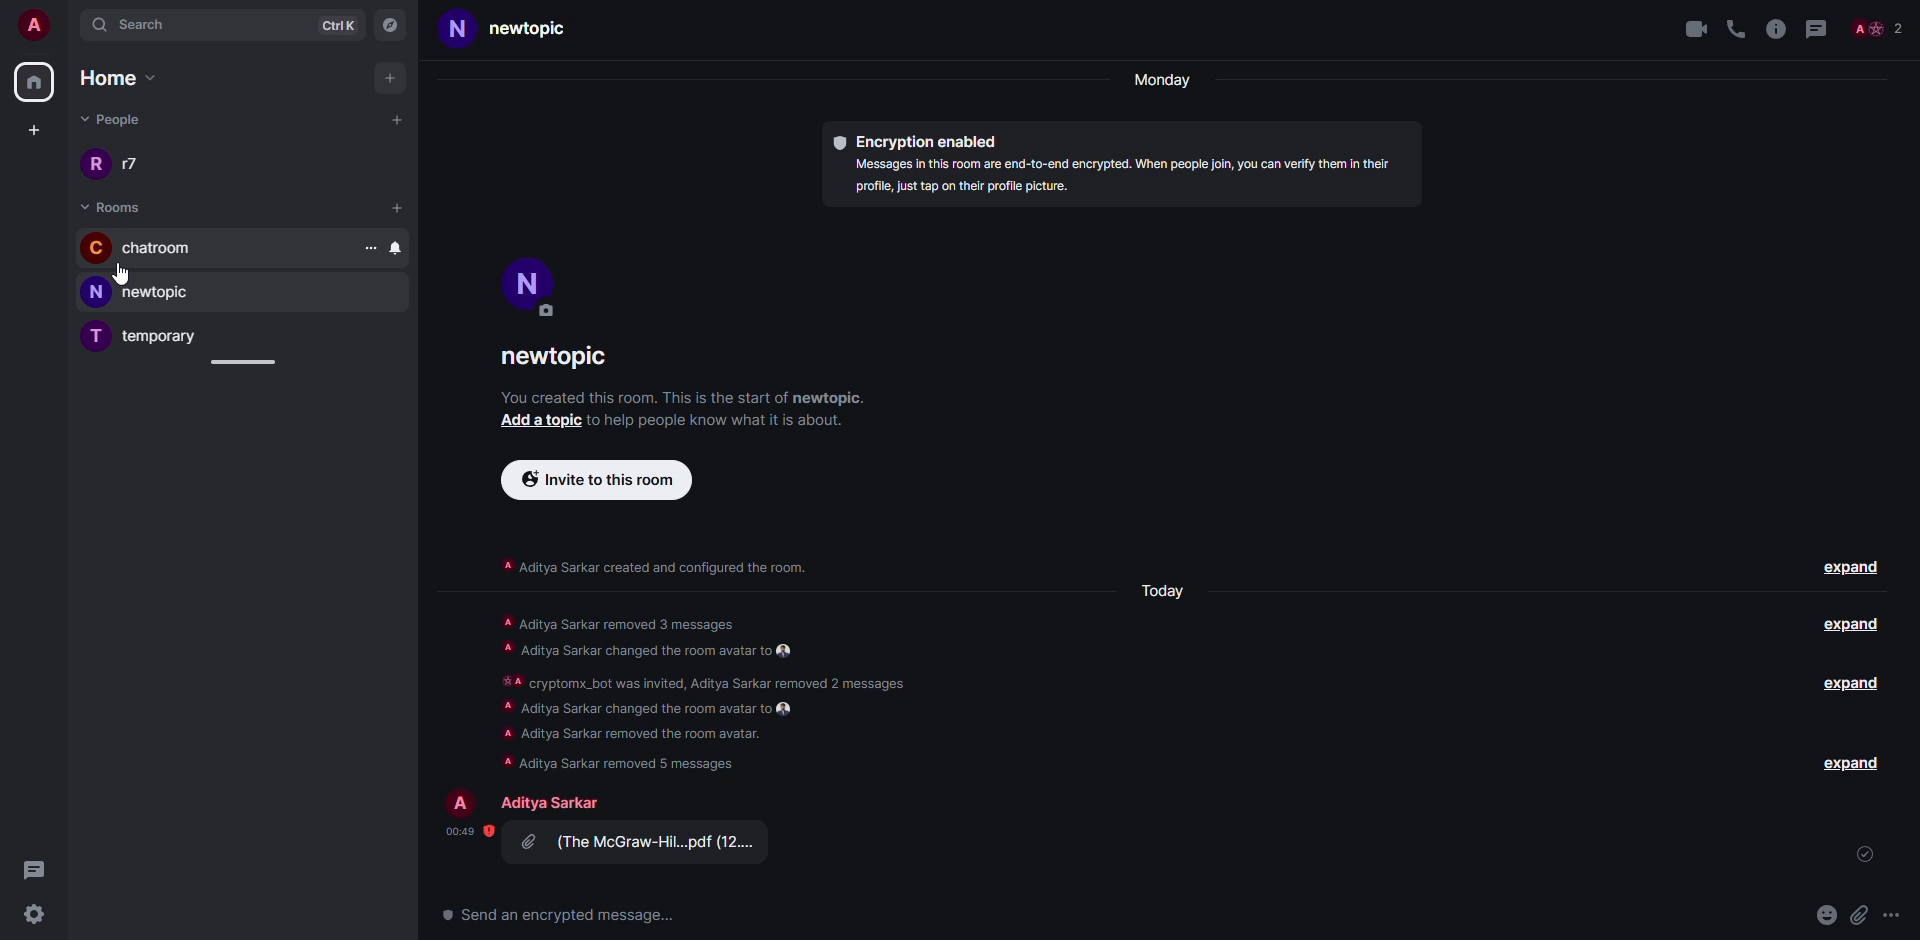  Describe the element at coordinates (528, 281) in the screenshot. I see `profile` at that location.